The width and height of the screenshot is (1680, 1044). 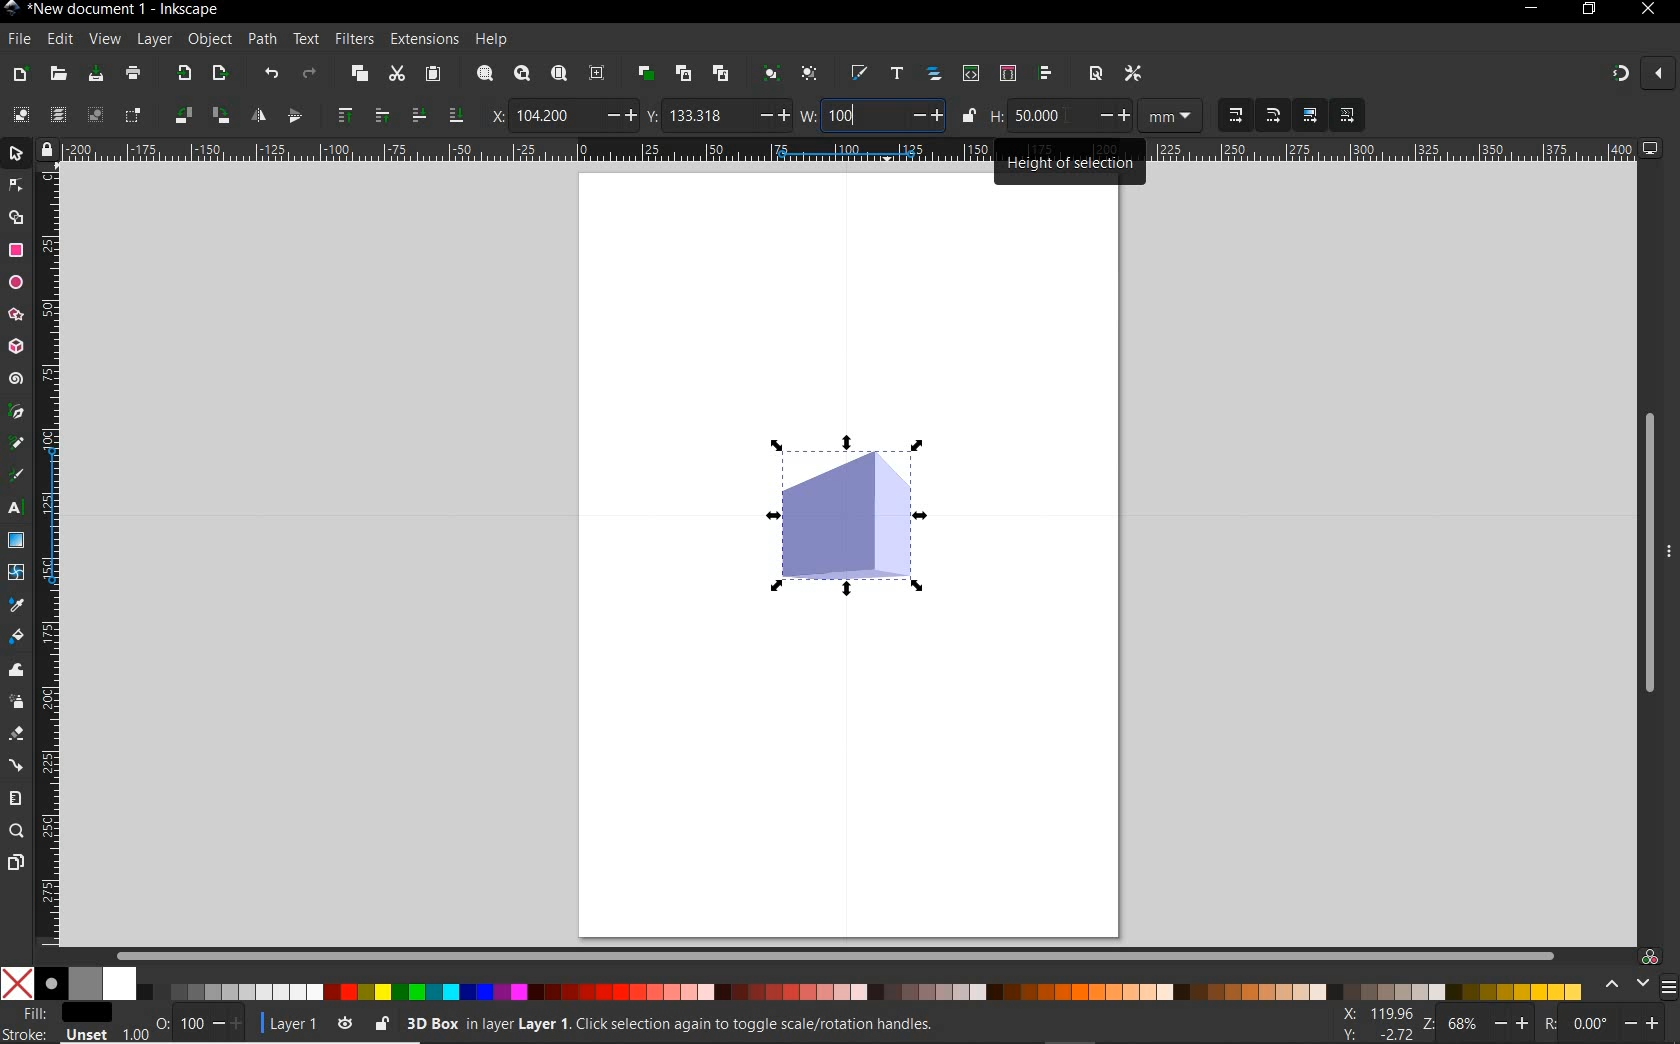 What do you see at coordinates (1235, 116) in the screenshot?
I see `when scaling` at bounding box center [1235, 116].